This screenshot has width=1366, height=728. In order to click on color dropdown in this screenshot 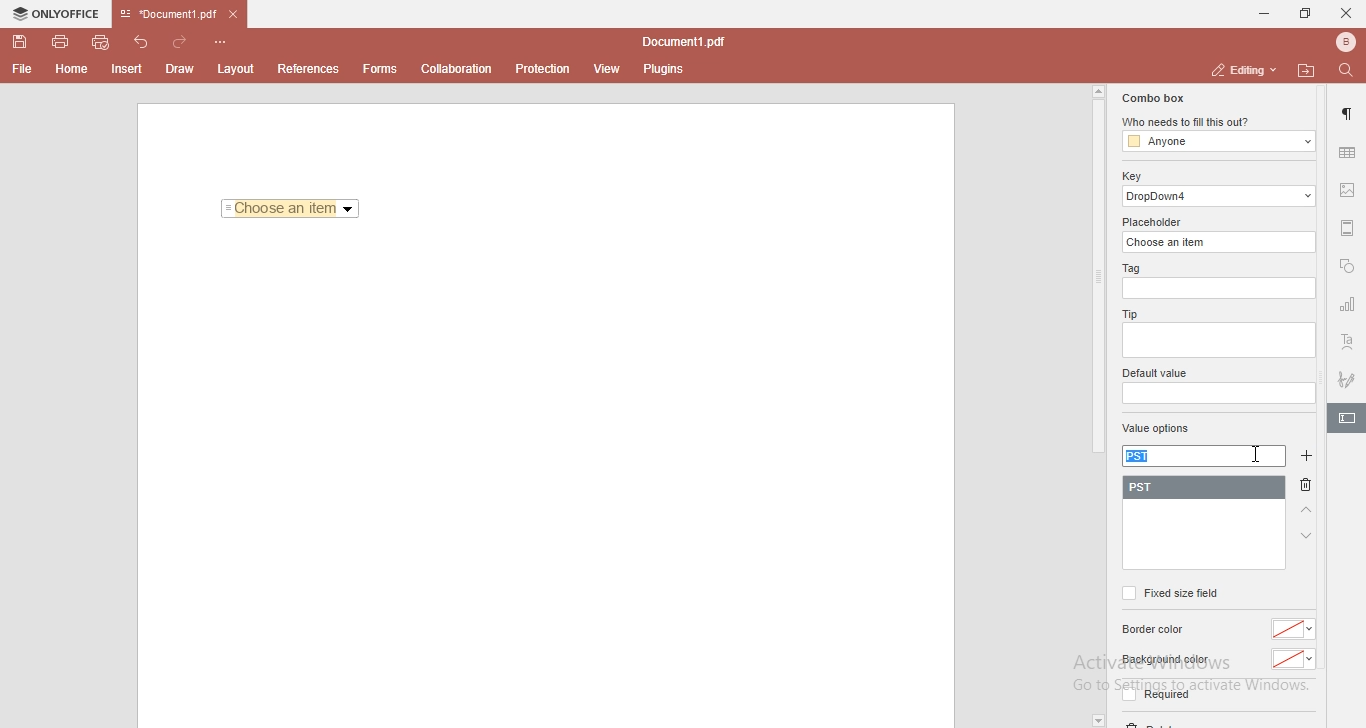, I will do `click(1294, 660)`.